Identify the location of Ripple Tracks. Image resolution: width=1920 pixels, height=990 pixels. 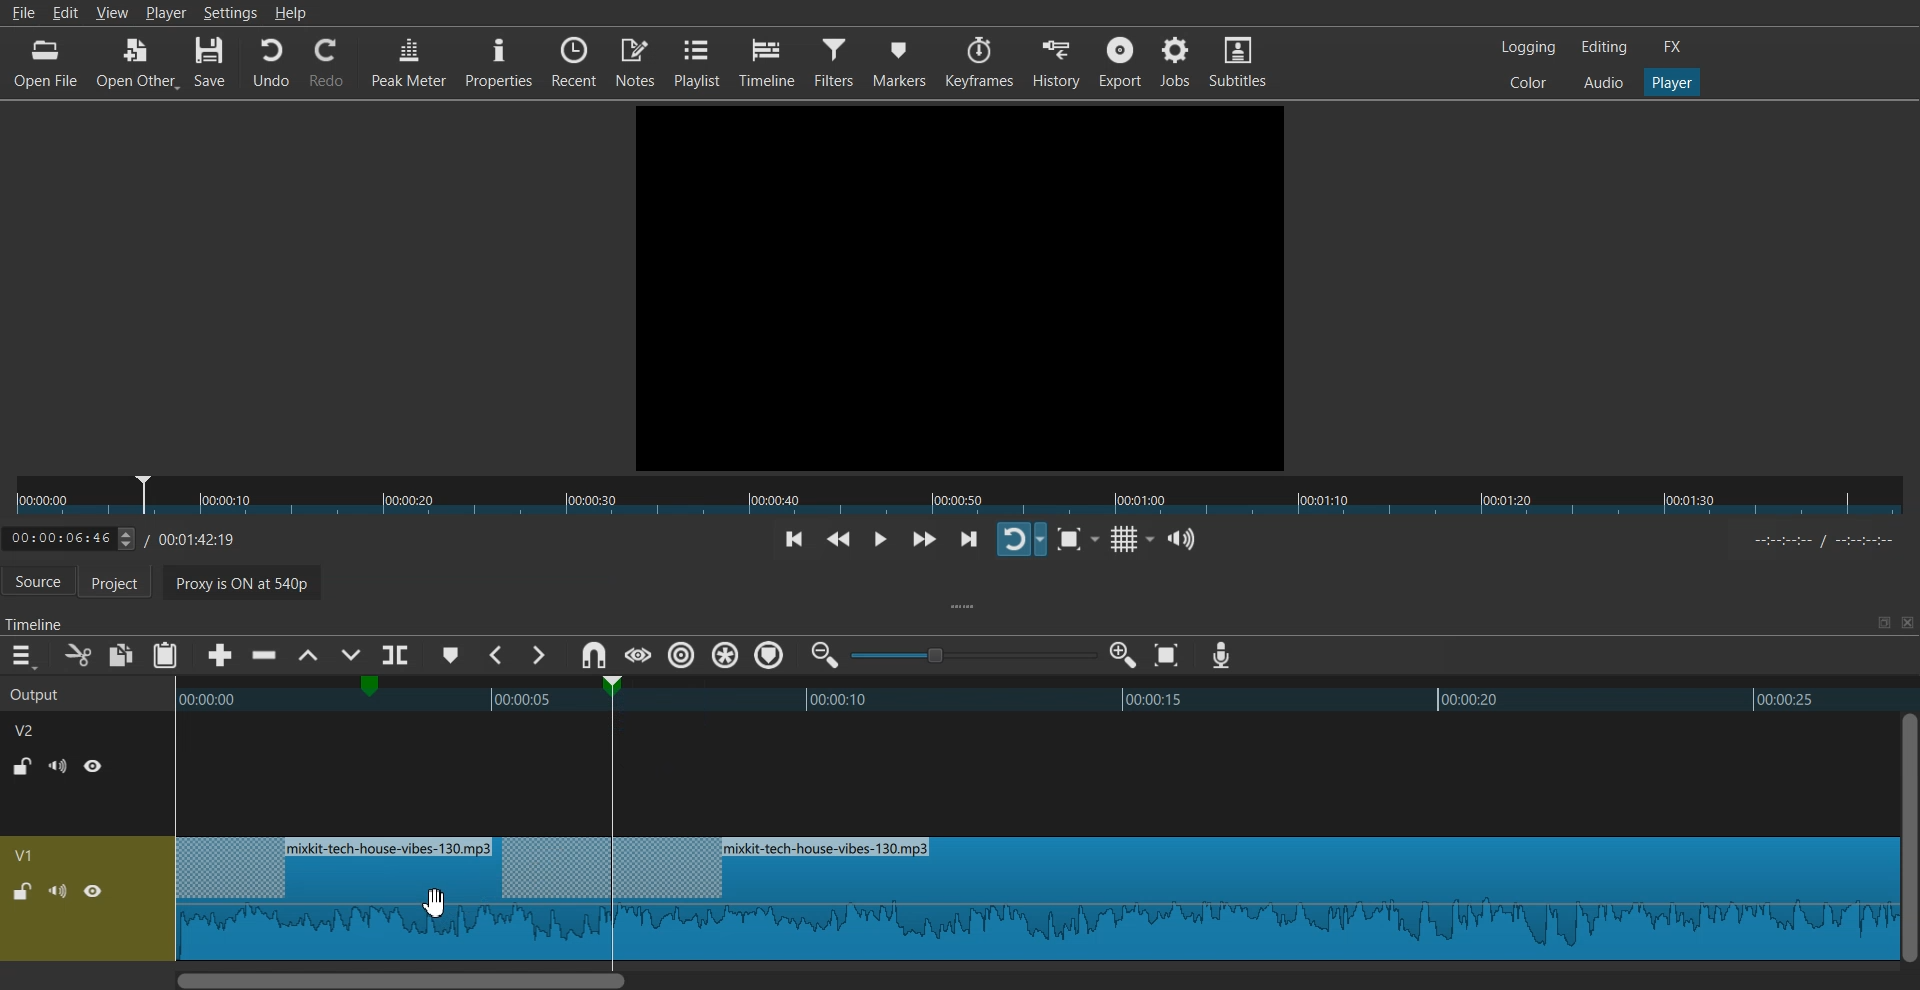
(771, 656).